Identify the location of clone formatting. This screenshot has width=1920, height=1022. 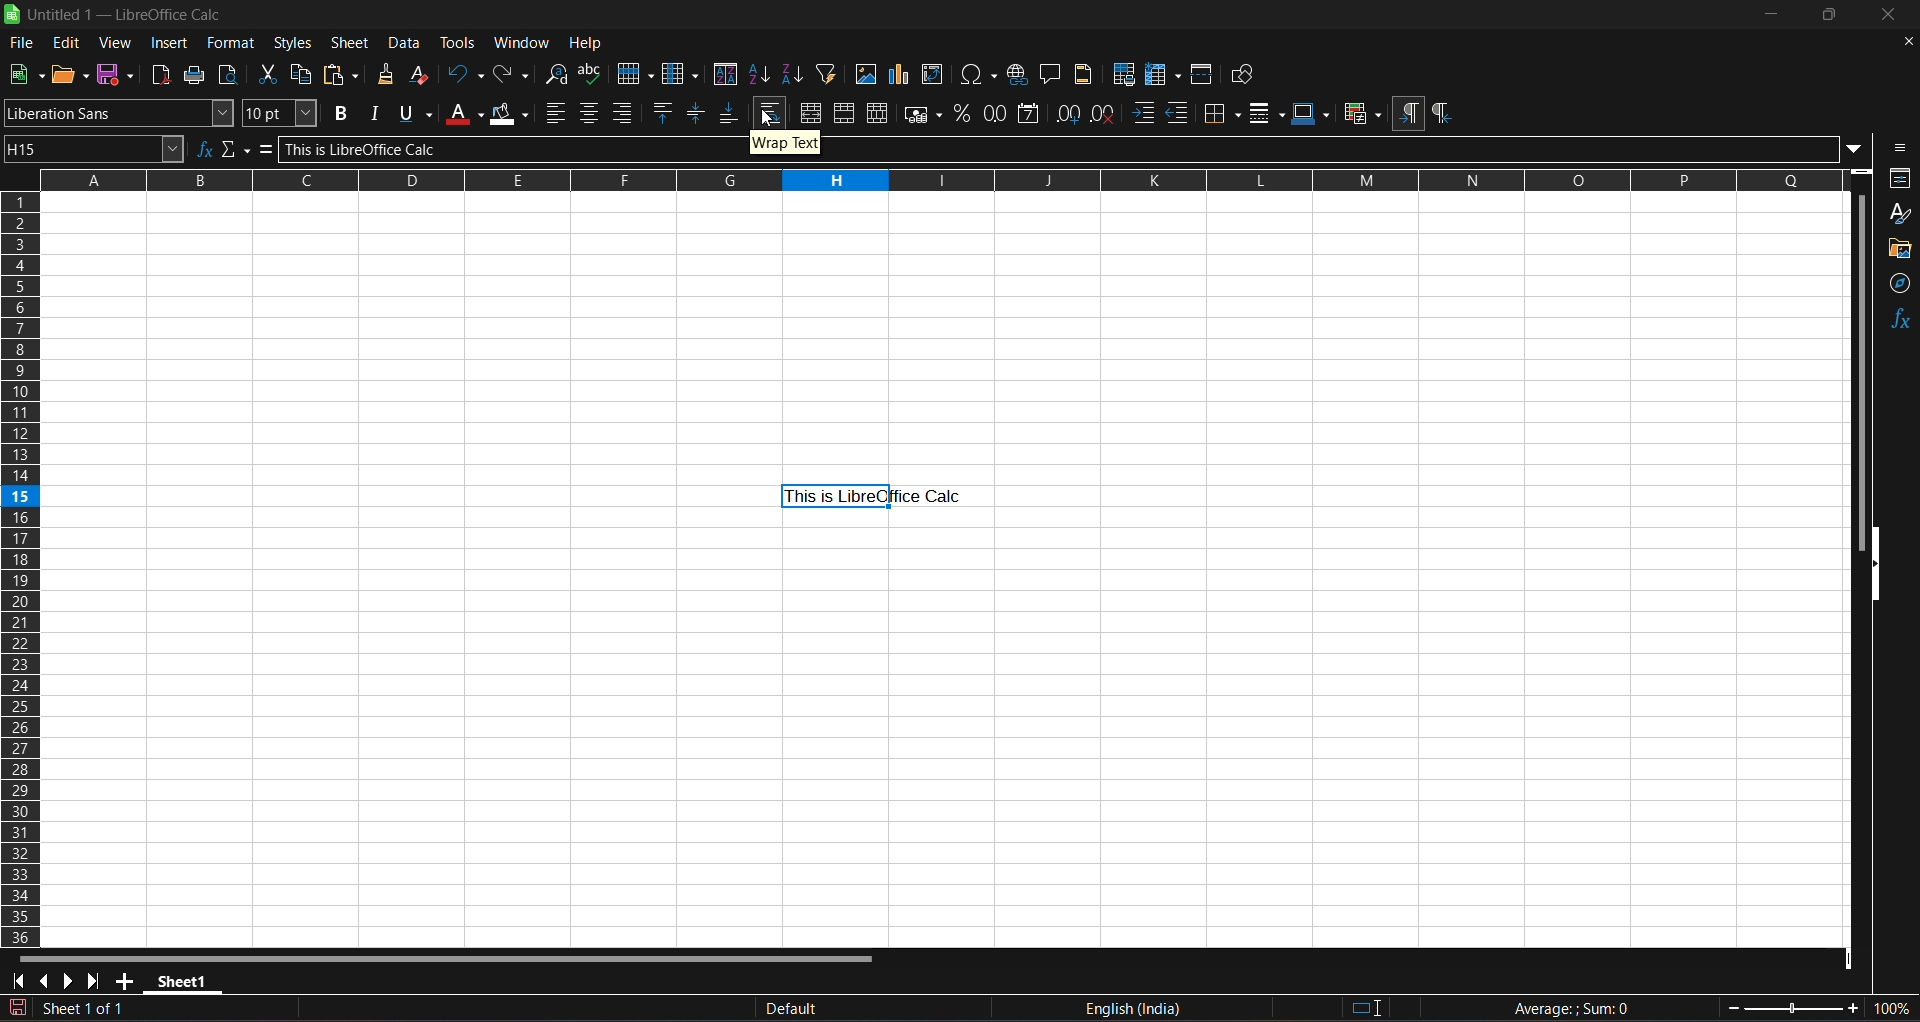
(386, 73).